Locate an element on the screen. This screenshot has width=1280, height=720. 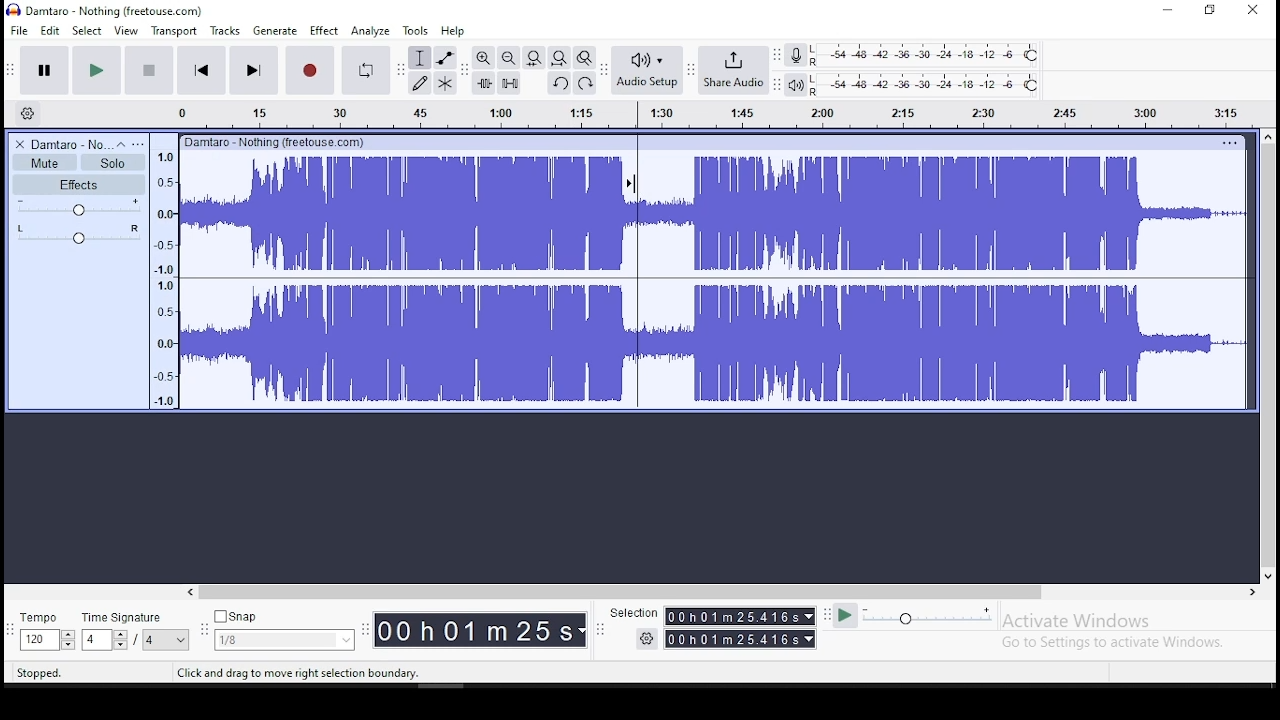
scroll down is located at coordinates (1267, 574).